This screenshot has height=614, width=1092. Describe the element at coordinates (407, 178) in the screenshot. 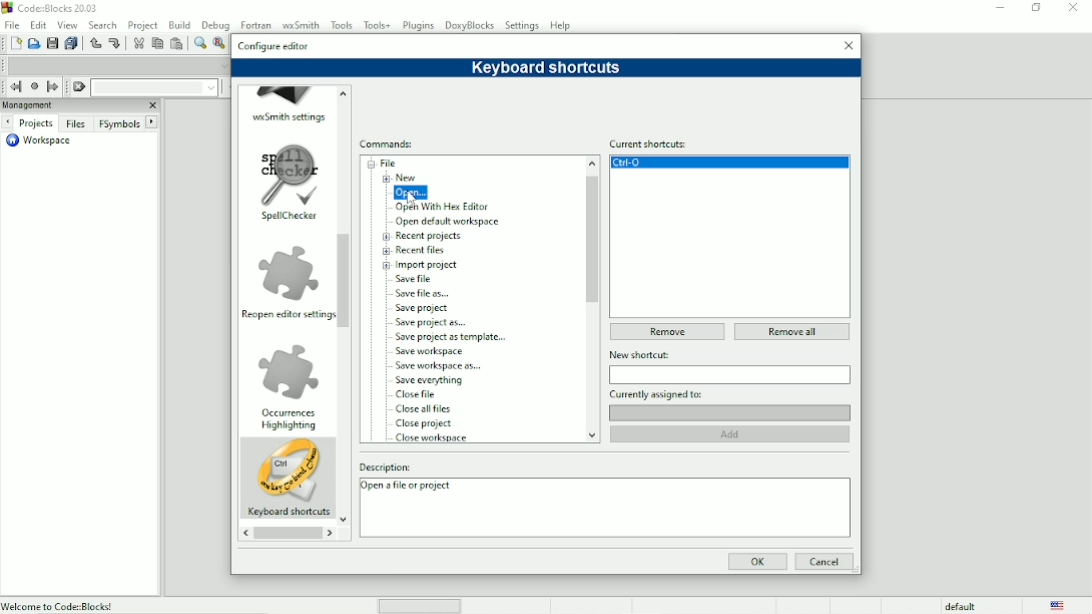

I see `New` at that location.